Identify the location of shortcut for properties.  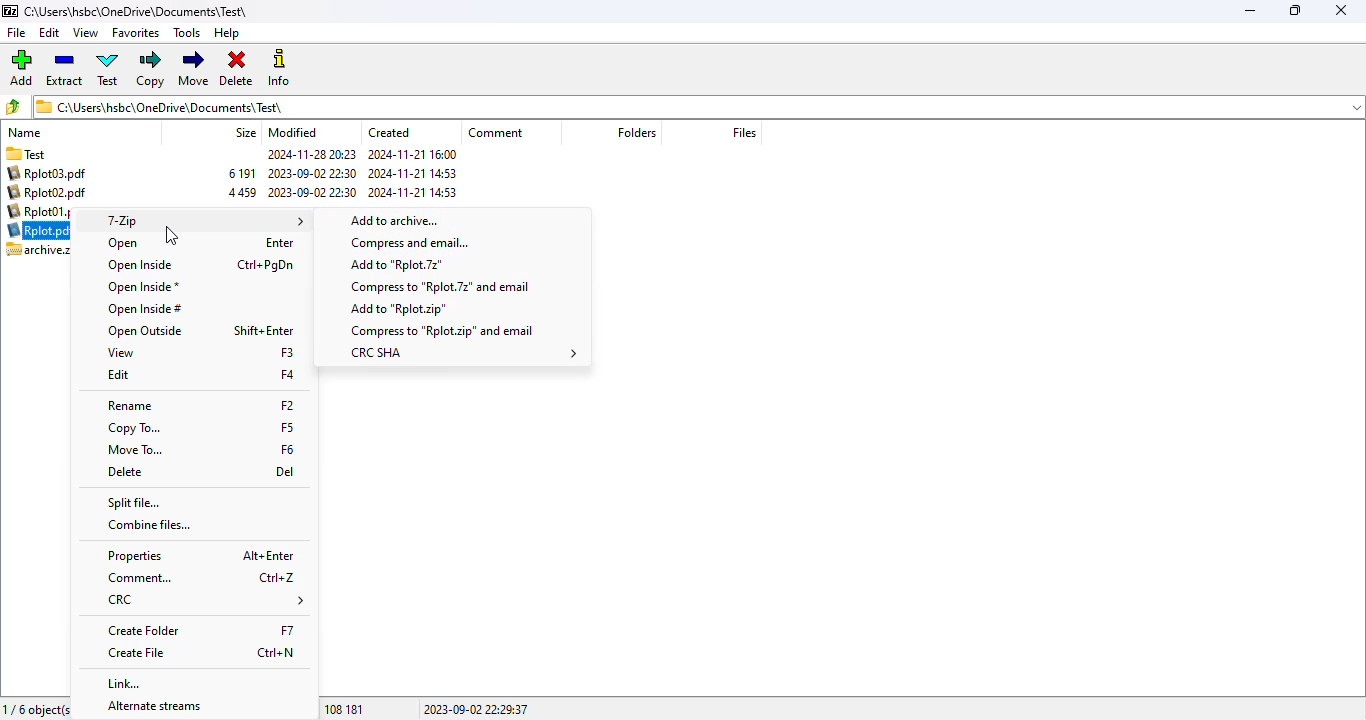
(268, 556).